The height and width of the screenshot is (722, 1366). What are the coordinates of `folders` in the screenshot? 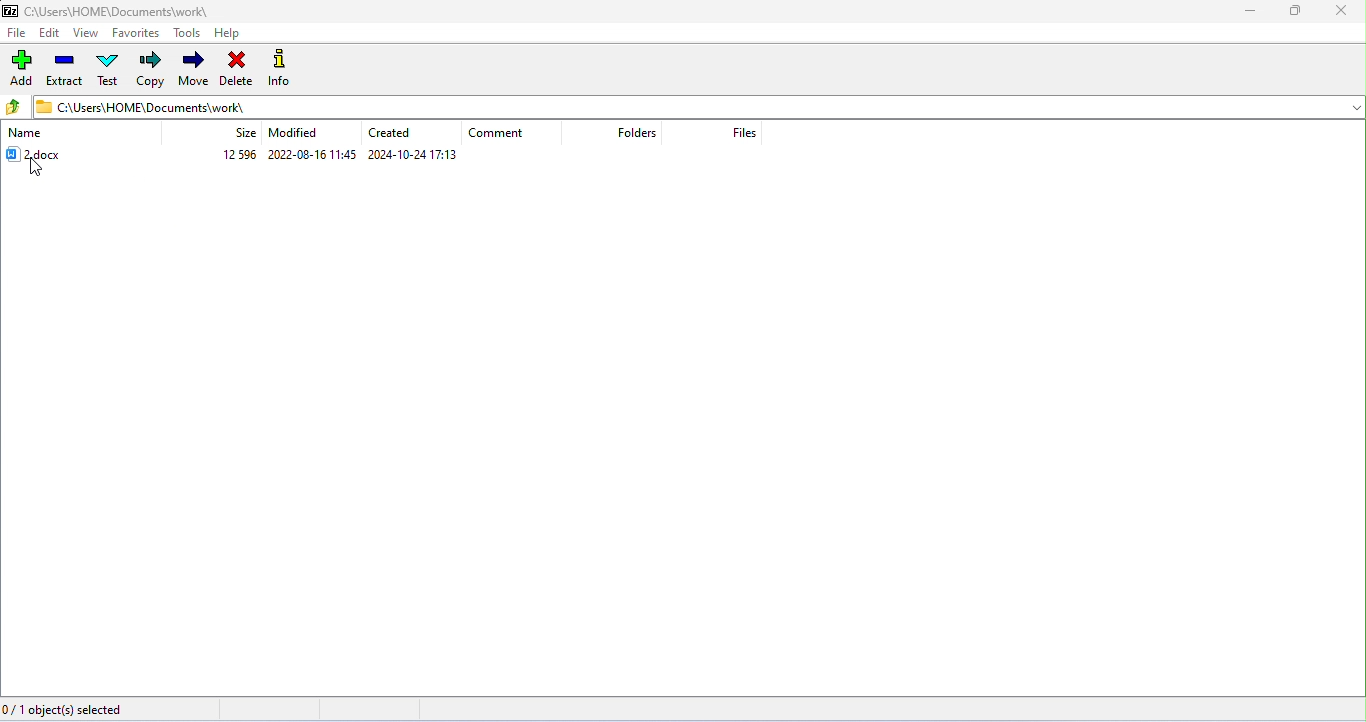 It's located at (638, 134).